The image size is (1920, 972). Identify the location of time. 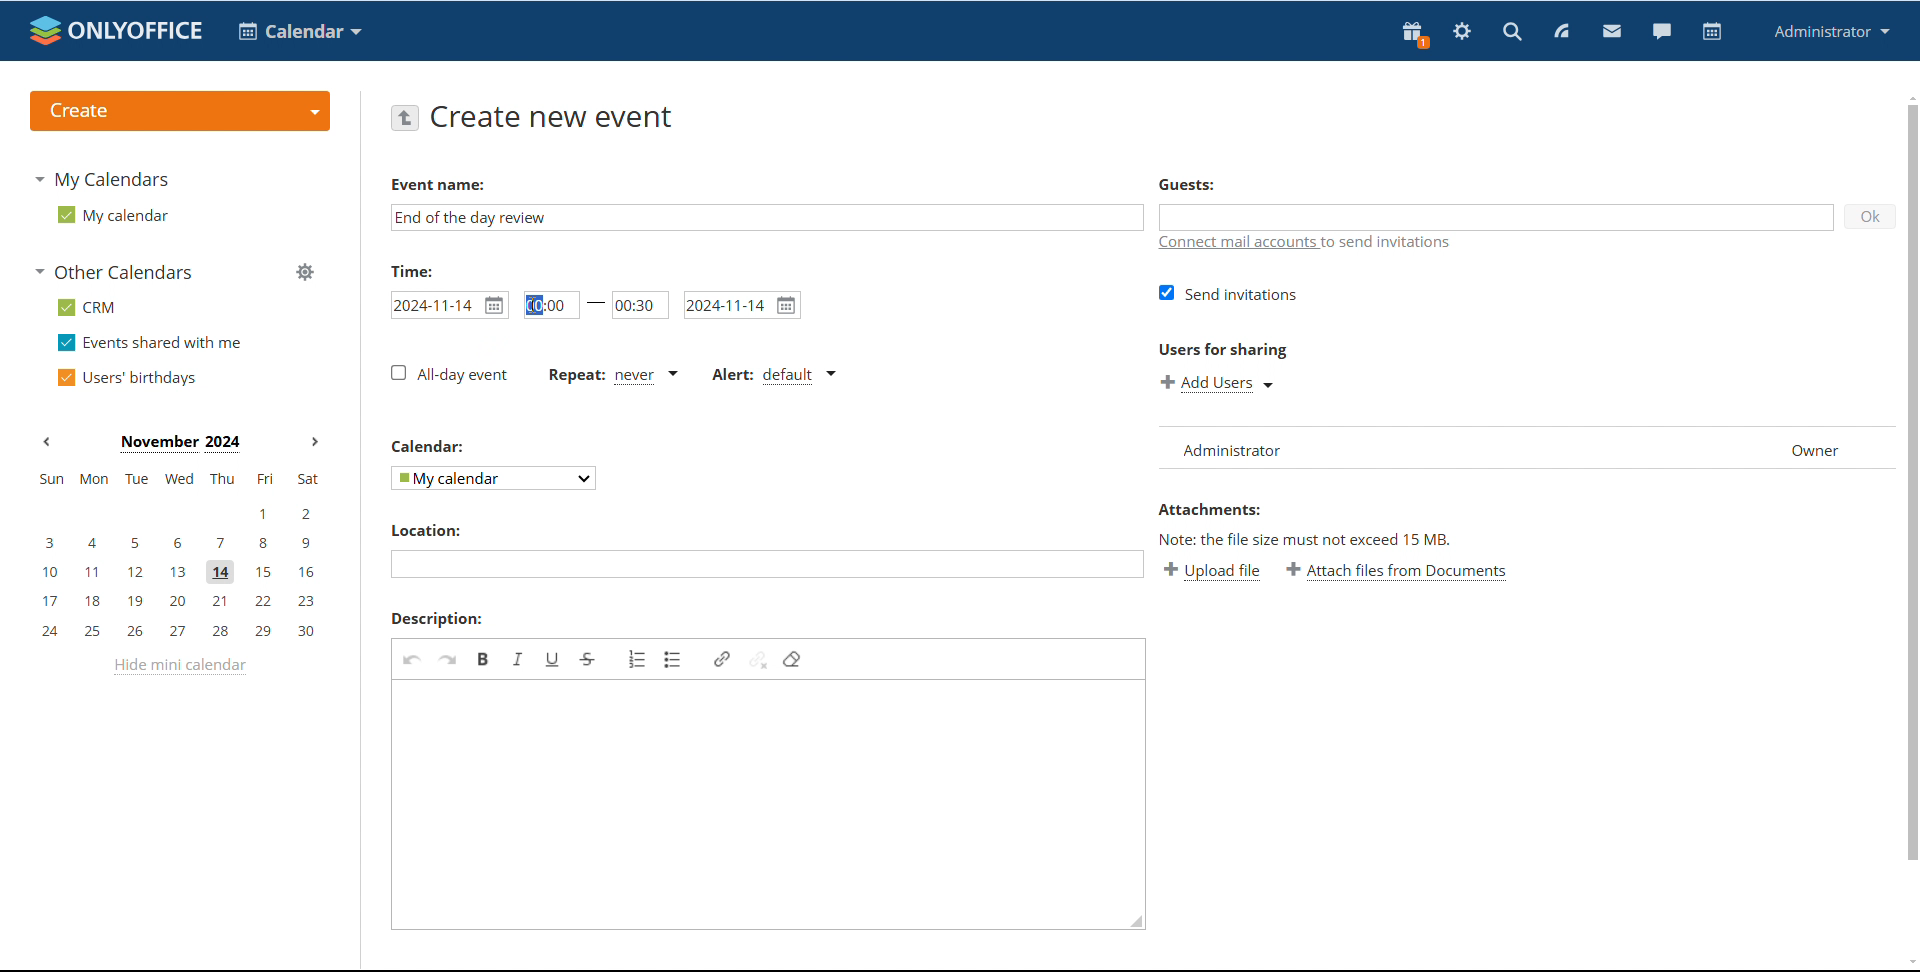
(412, 270).